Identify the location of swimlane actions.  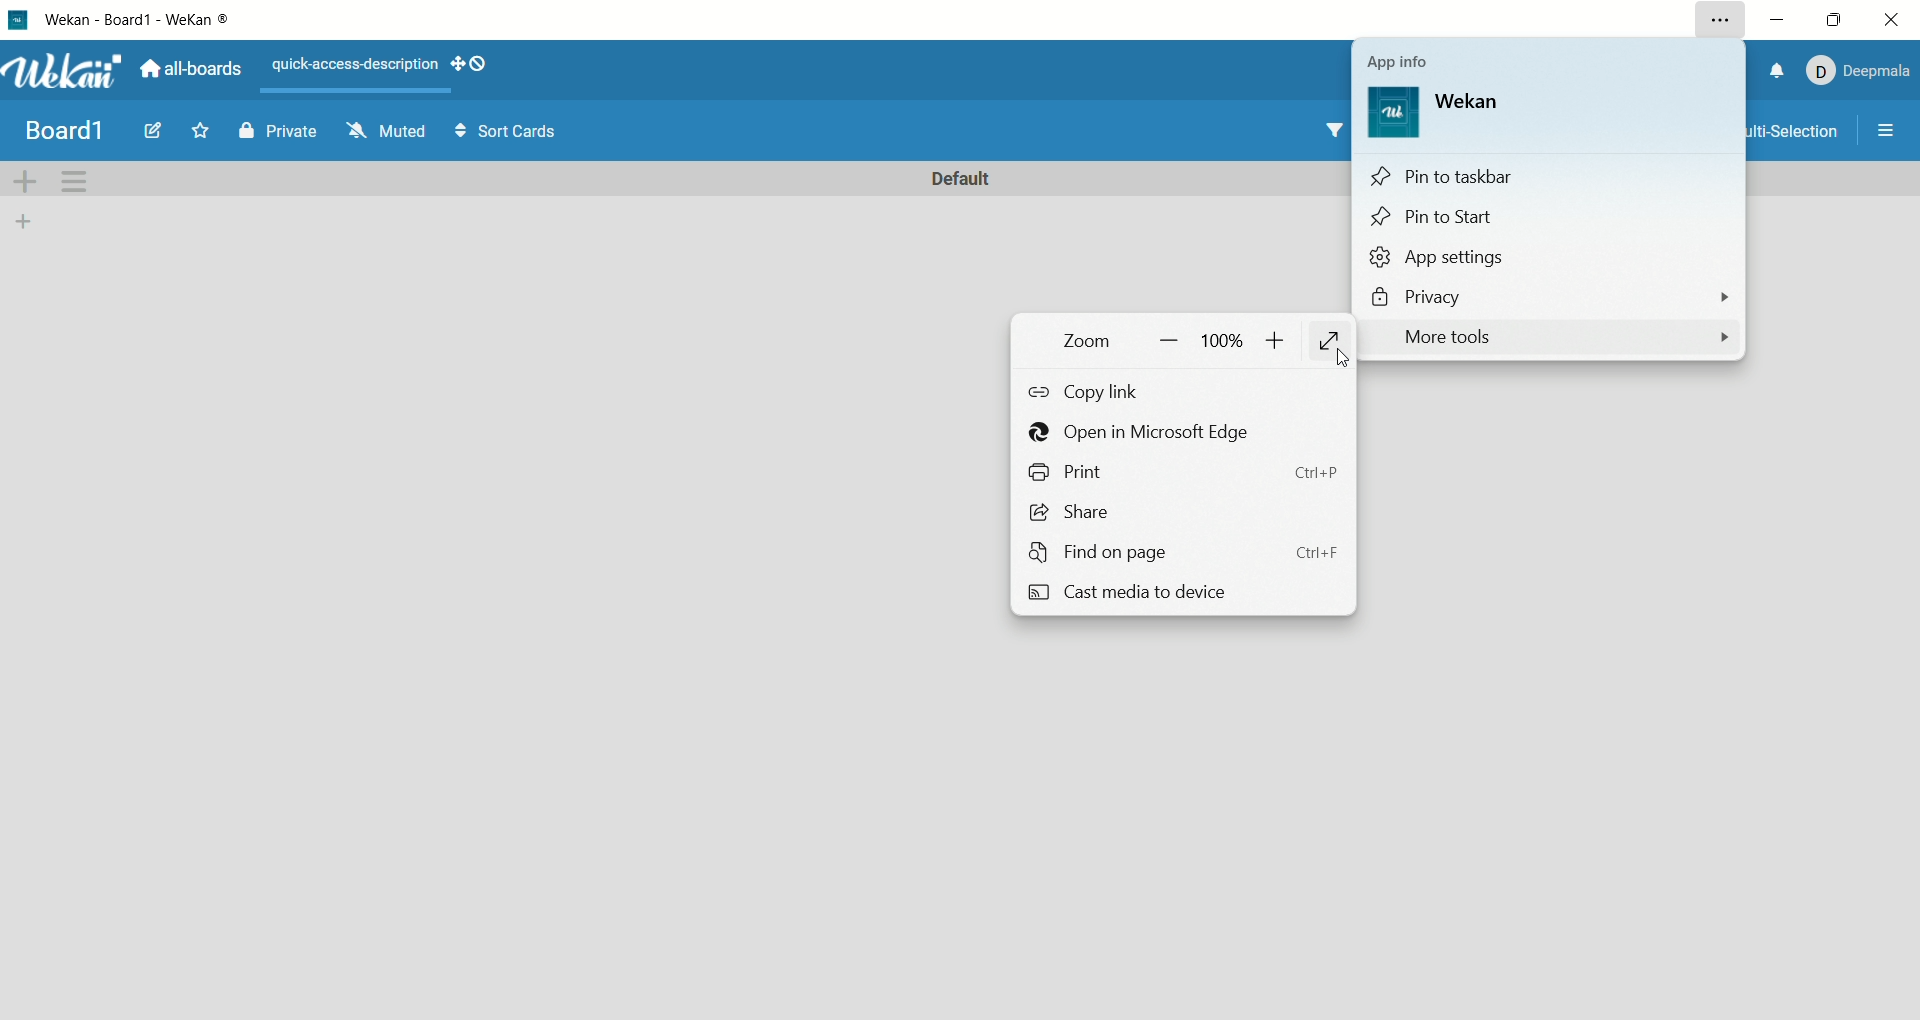
(75, 183).